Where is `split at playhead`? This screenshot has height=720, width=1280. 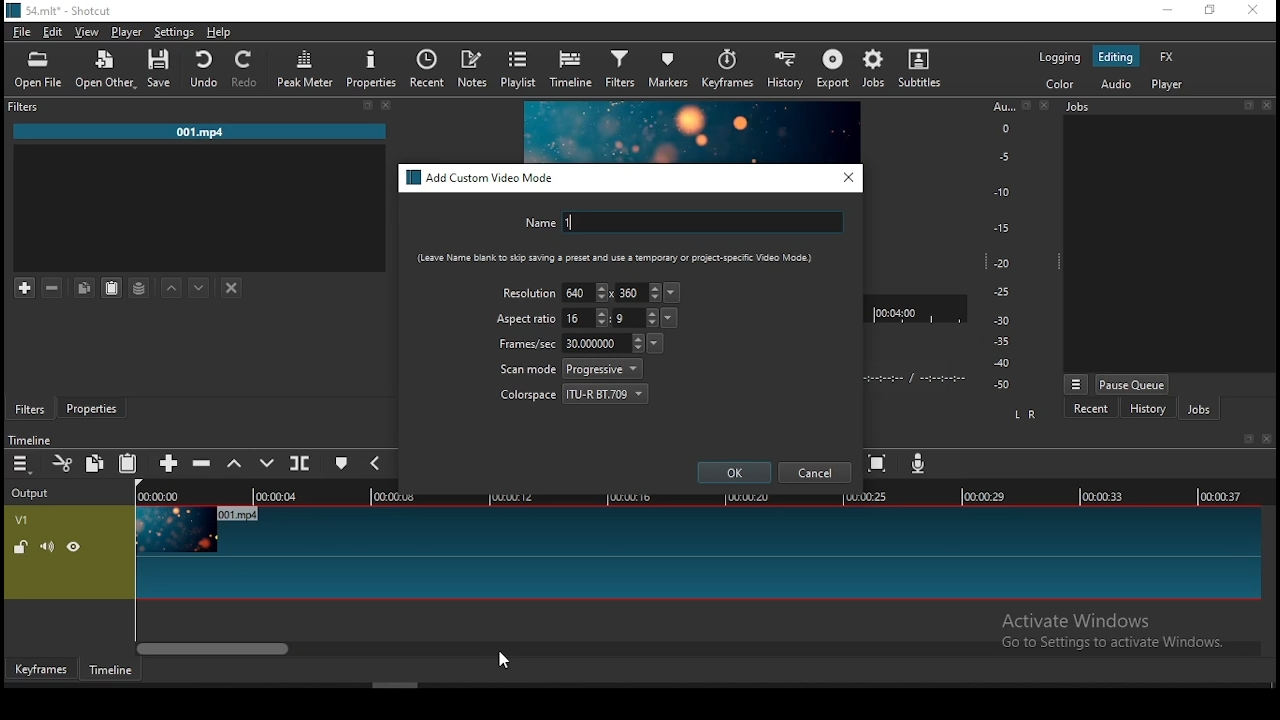
split at playhead is located at coordinates (299, 462).